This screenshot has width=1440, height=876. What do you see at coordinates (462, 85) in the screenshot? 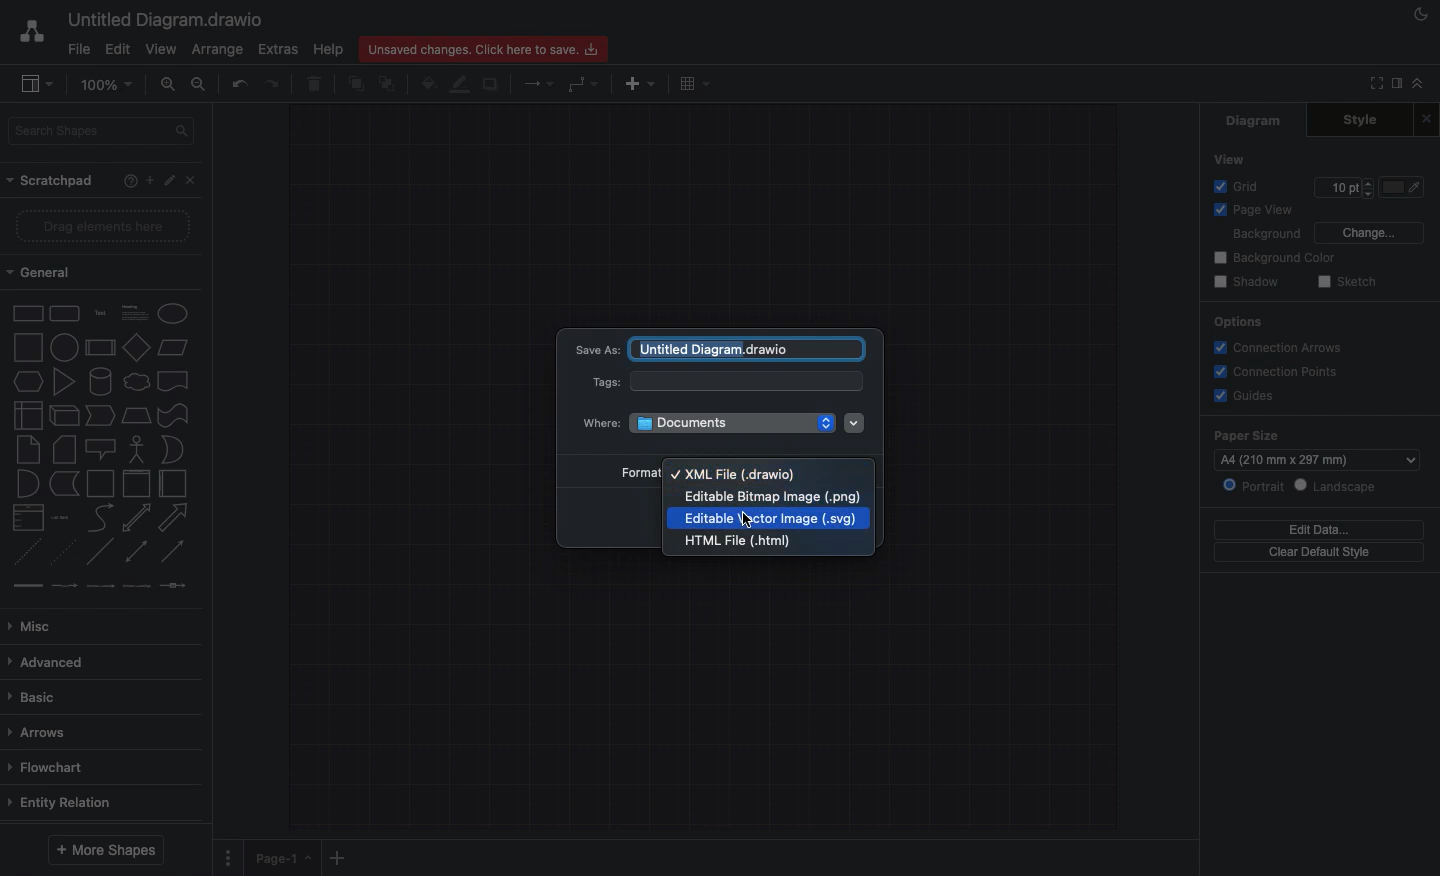
I see `Line color` at bounding box center [462, 85].